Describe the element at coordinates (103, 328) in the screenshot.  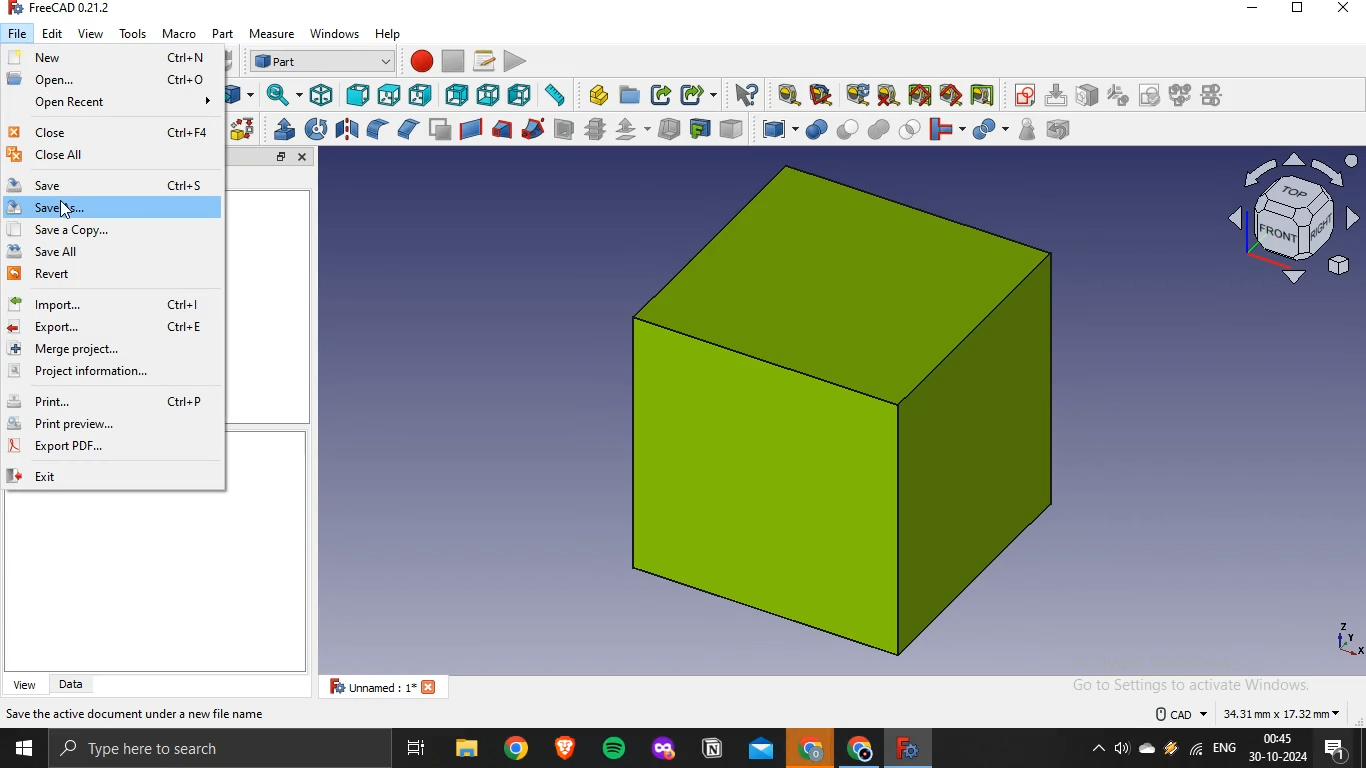
I see `export` at that location.